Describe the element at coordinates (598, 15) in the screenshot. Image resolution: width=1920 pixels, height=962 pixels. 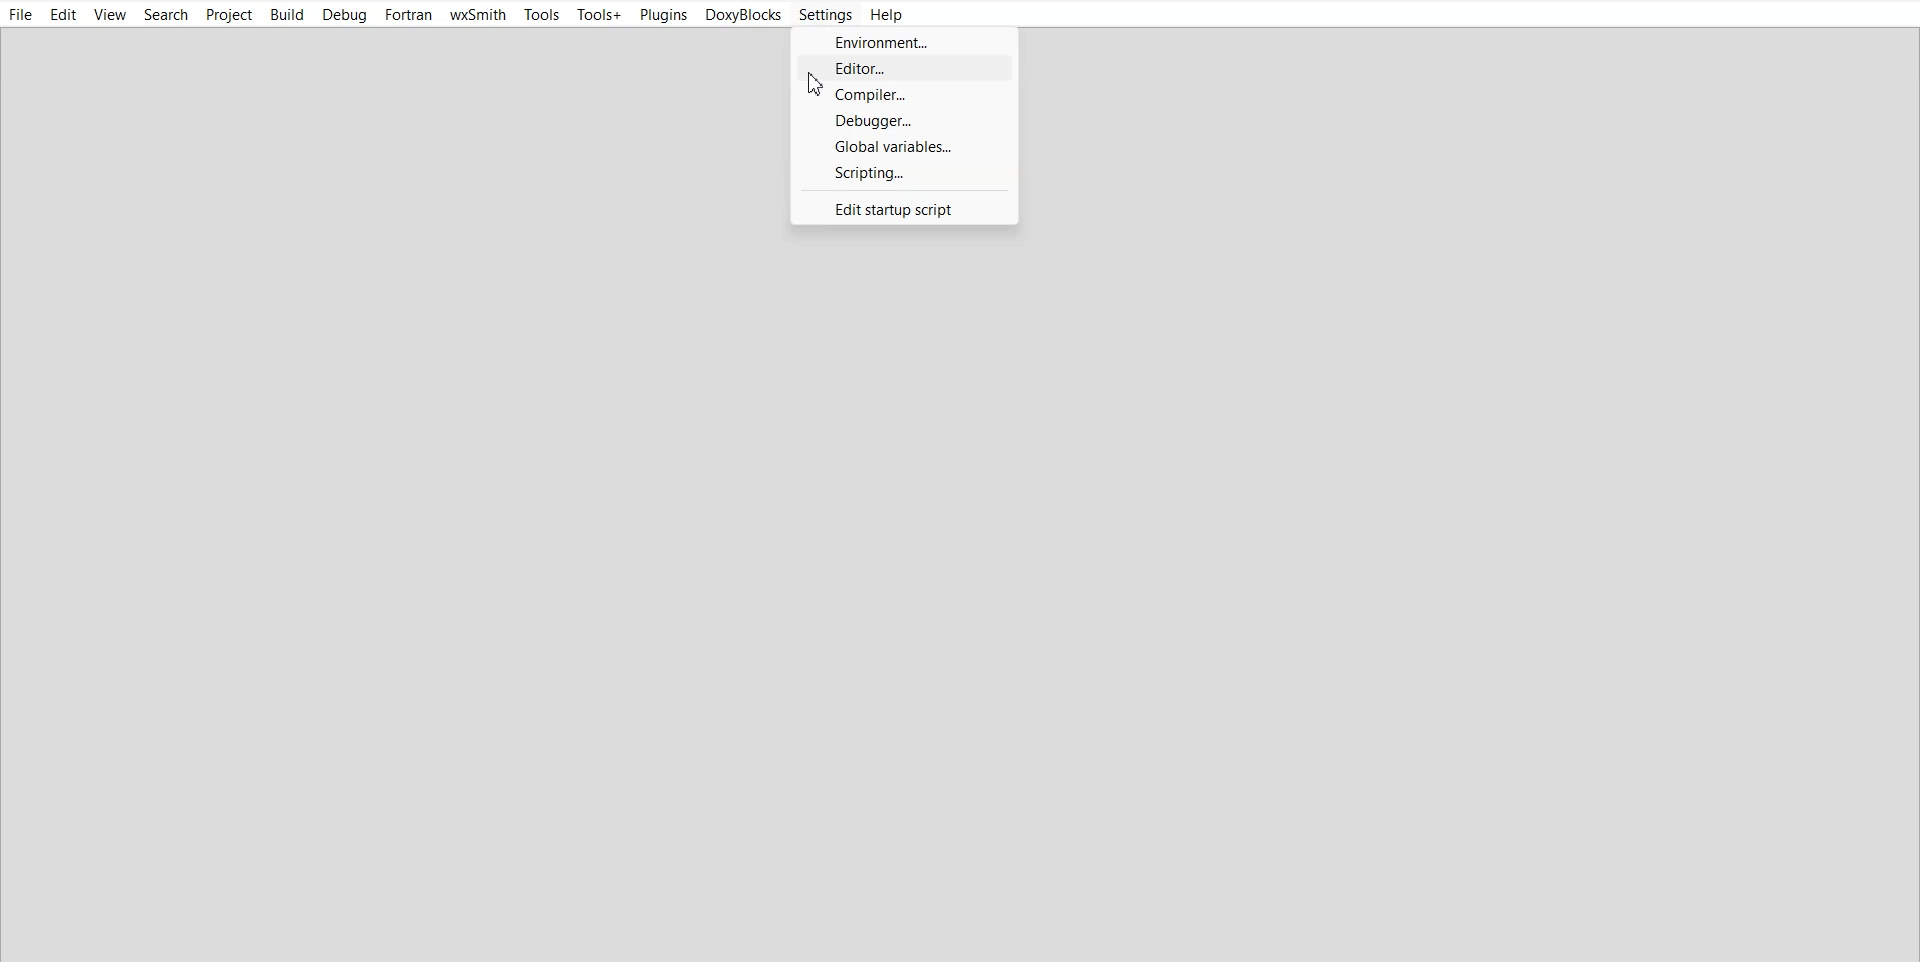
I see `Tools+` at that location.